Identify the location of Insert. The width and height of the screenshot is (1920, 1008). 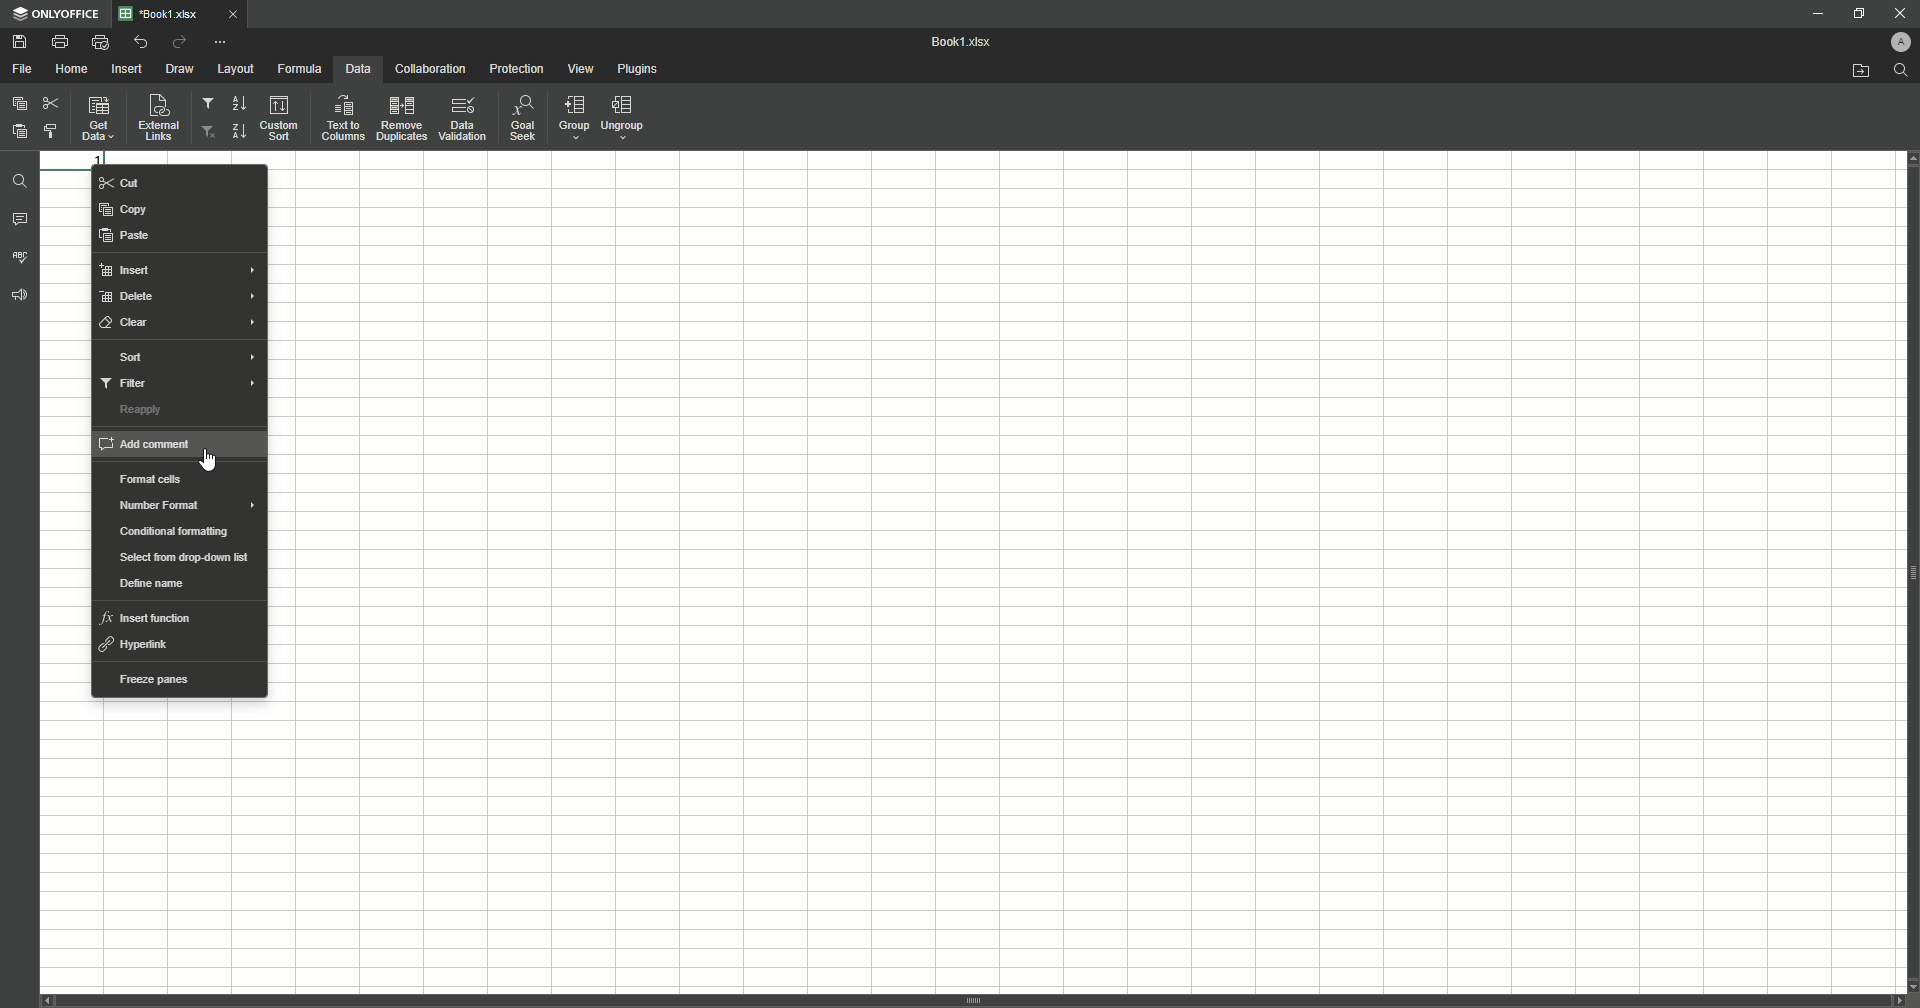
(127, 69).